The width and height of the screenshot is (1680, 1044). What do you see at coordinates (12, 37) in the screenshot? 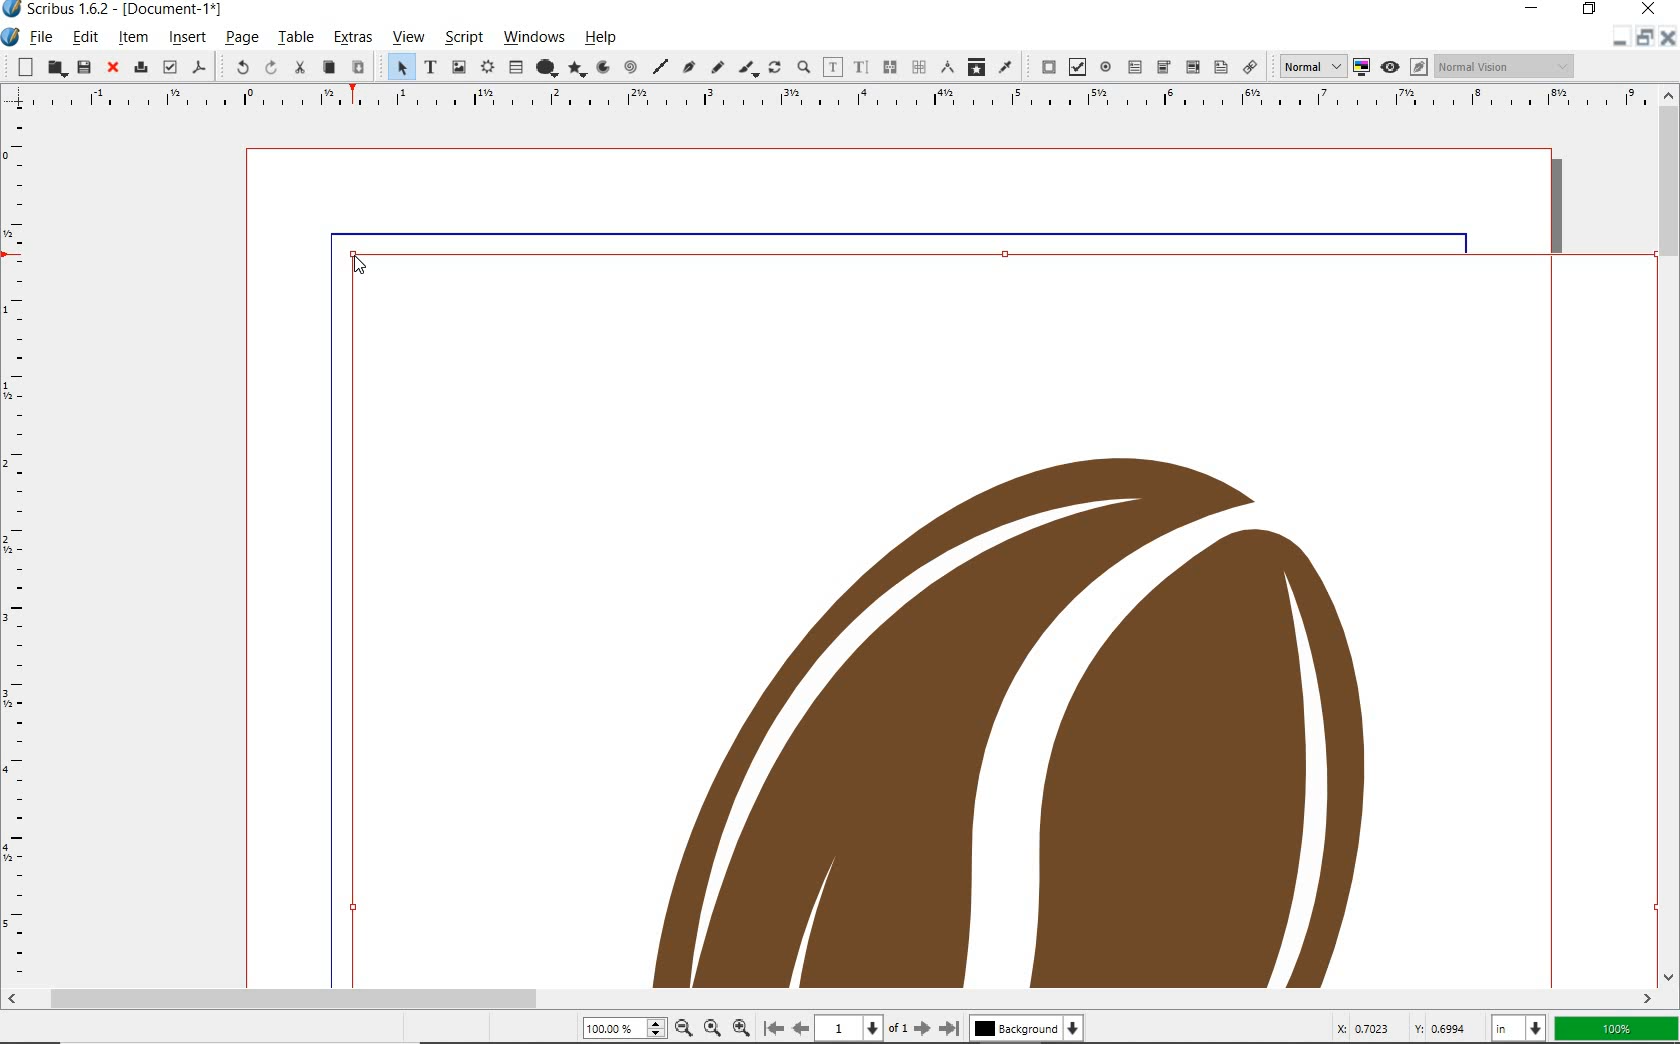
I see `system icon` at bounding box center [12, 37].